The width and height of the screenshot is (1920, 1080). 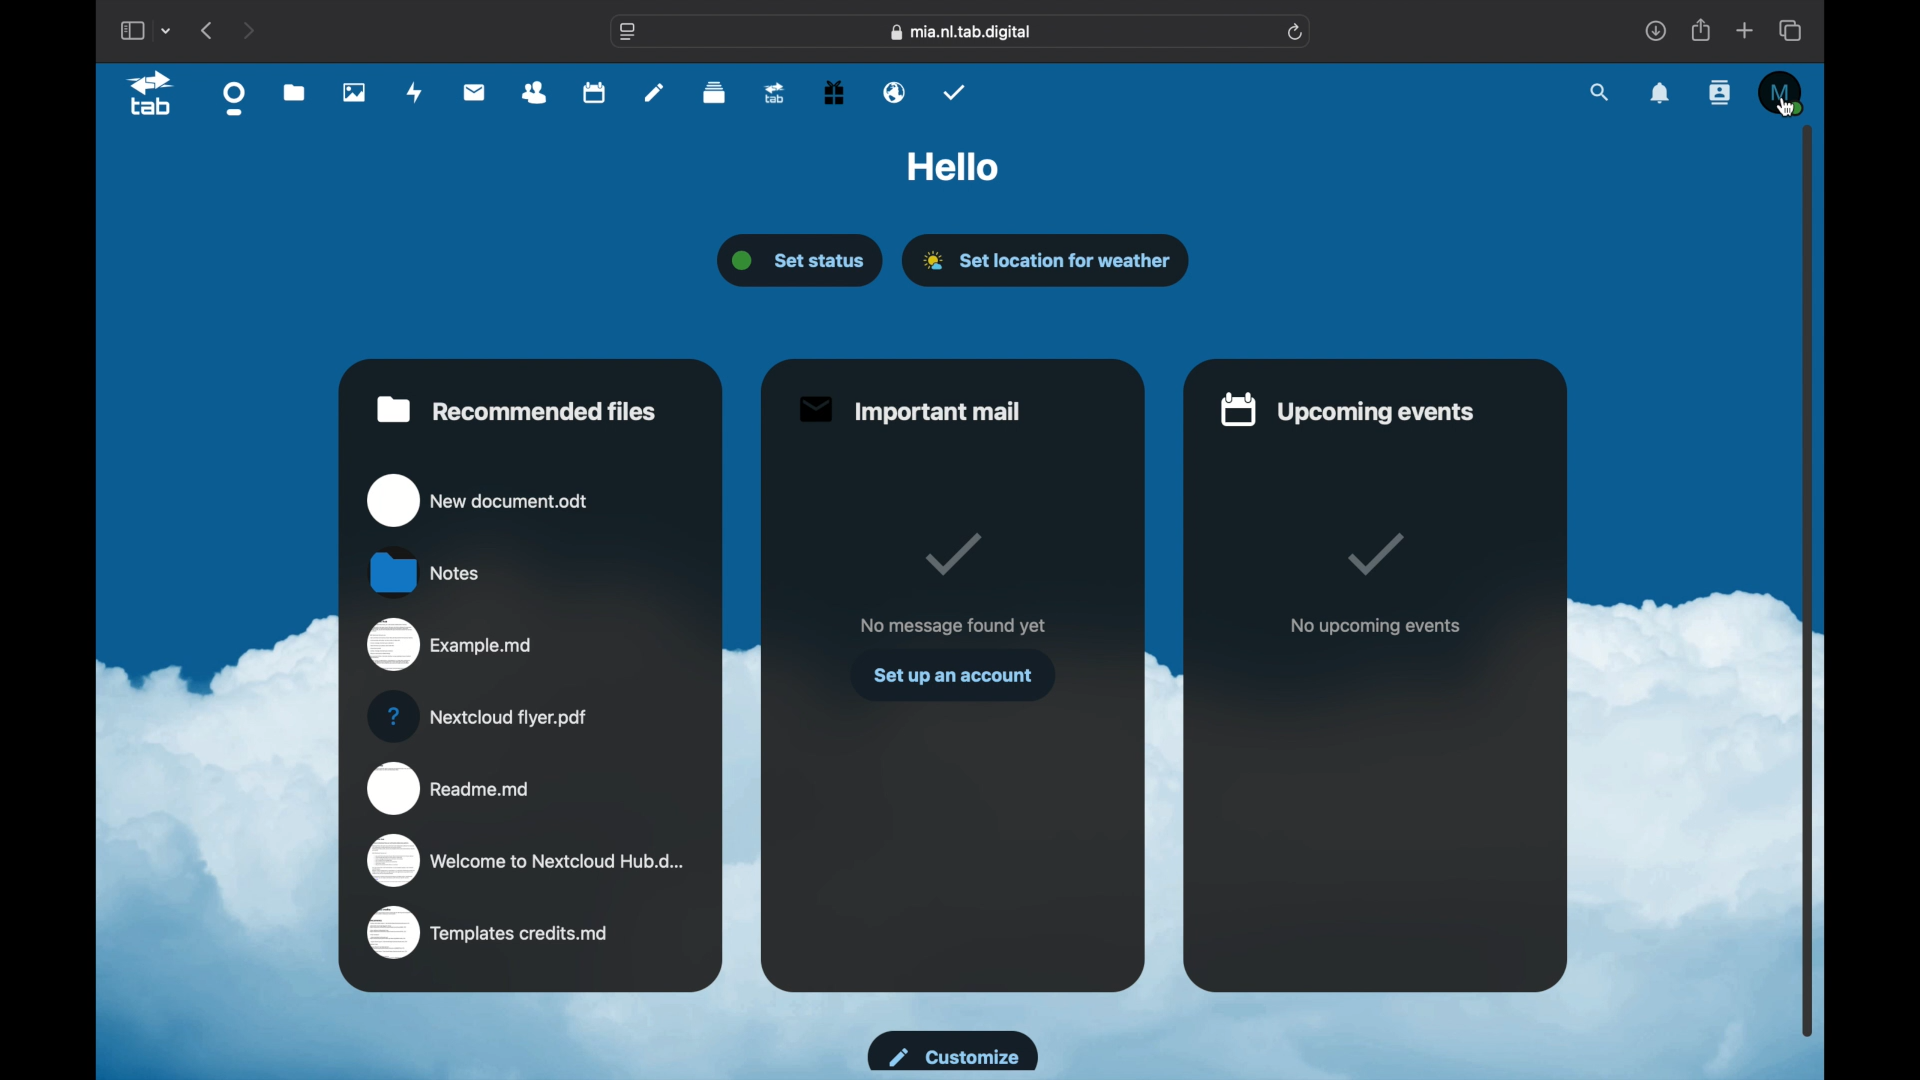 I want to click on M, so click(x=1782, y=93).